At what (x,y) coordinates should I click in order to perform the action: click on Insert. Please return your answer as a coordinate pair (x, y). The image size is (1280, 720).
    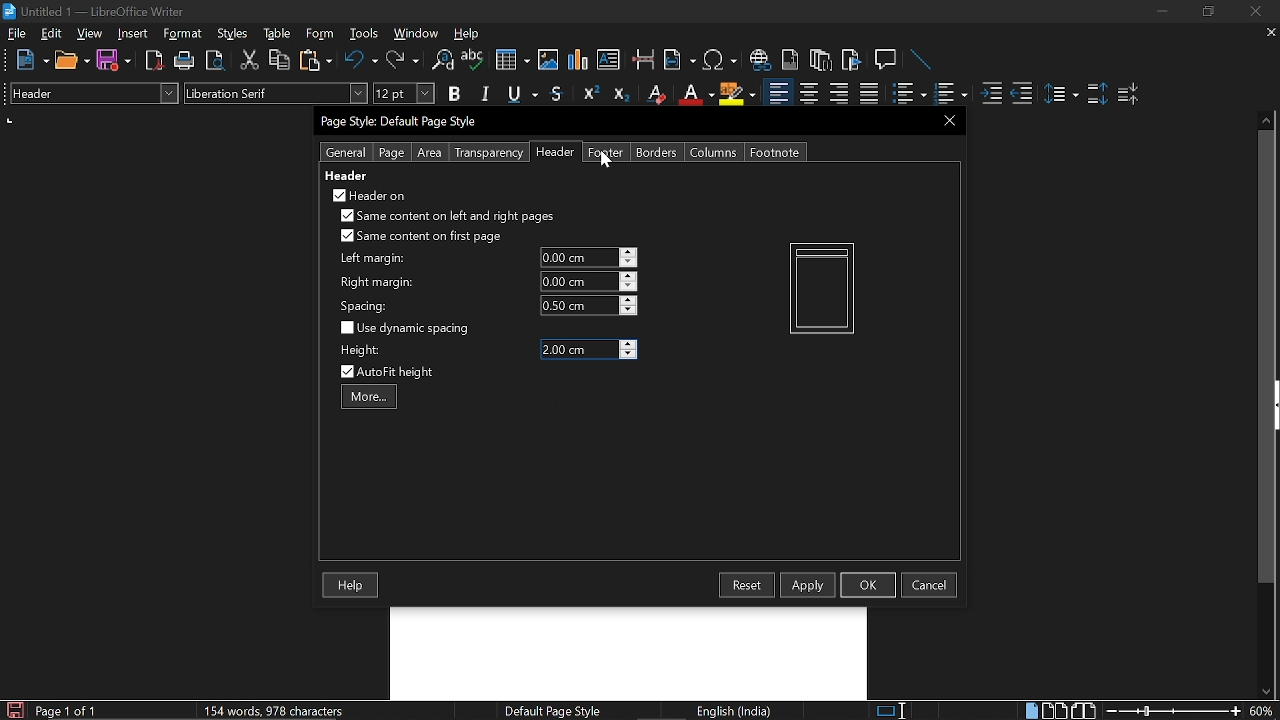
    Looking at the image, I should click on (137, 33).